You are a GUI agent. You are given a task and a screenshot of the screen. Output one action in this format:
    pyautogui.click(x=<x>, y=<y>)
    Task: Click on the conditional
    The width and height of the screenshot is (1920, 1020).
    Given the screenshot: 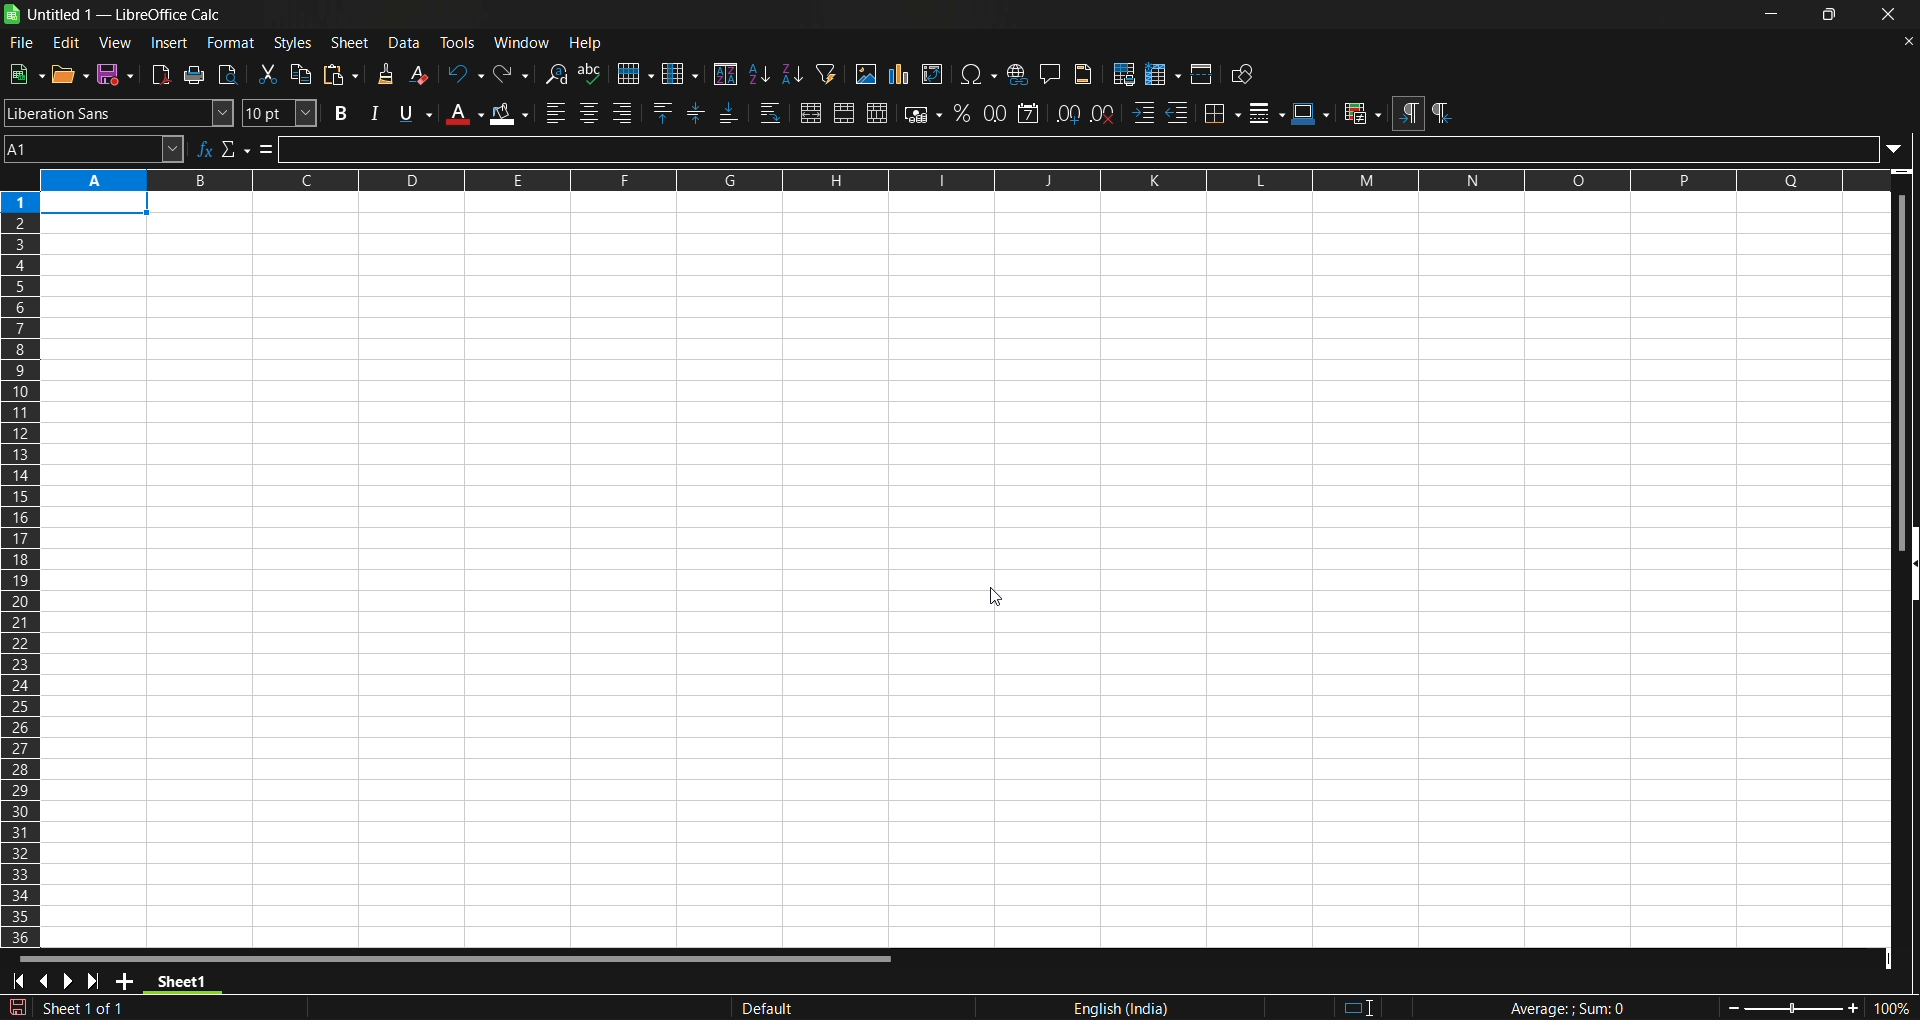 What is the action you would take?
    pyautogui.click(x=1361, y=114)
    